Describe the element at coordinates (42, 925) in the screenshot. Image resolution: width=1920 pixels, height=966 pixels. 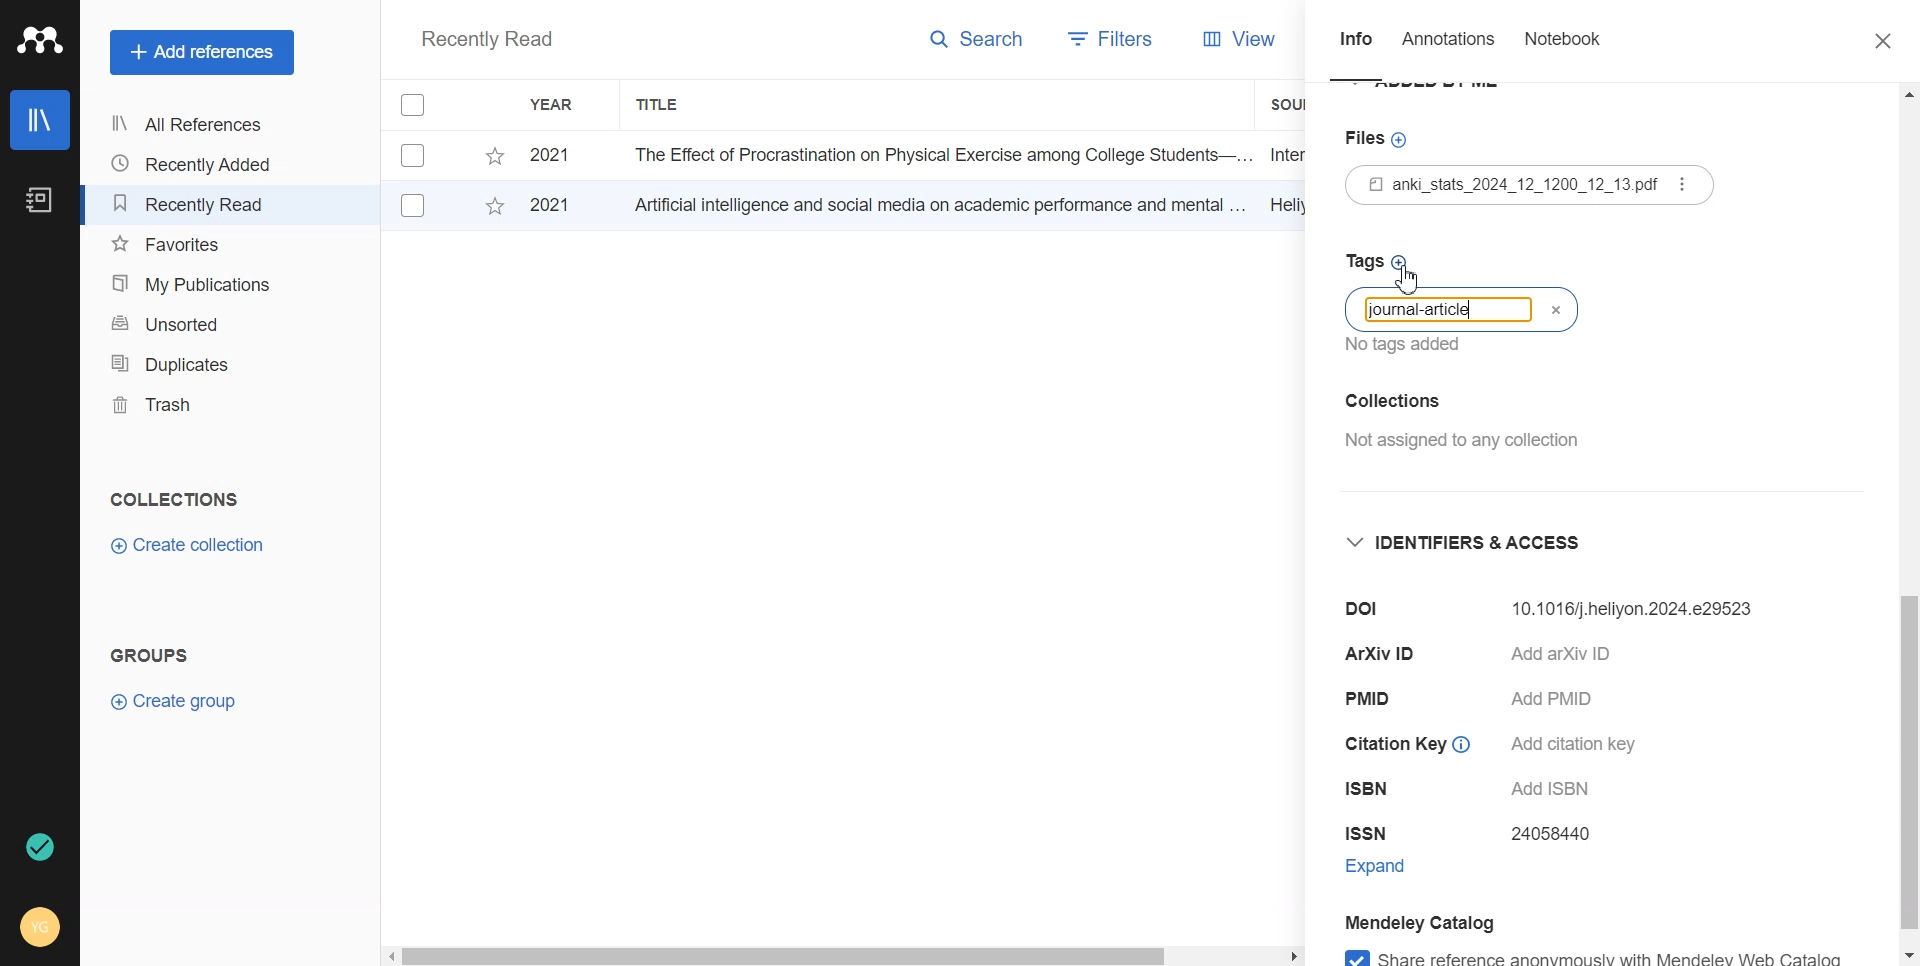
I see `Account` at that location.